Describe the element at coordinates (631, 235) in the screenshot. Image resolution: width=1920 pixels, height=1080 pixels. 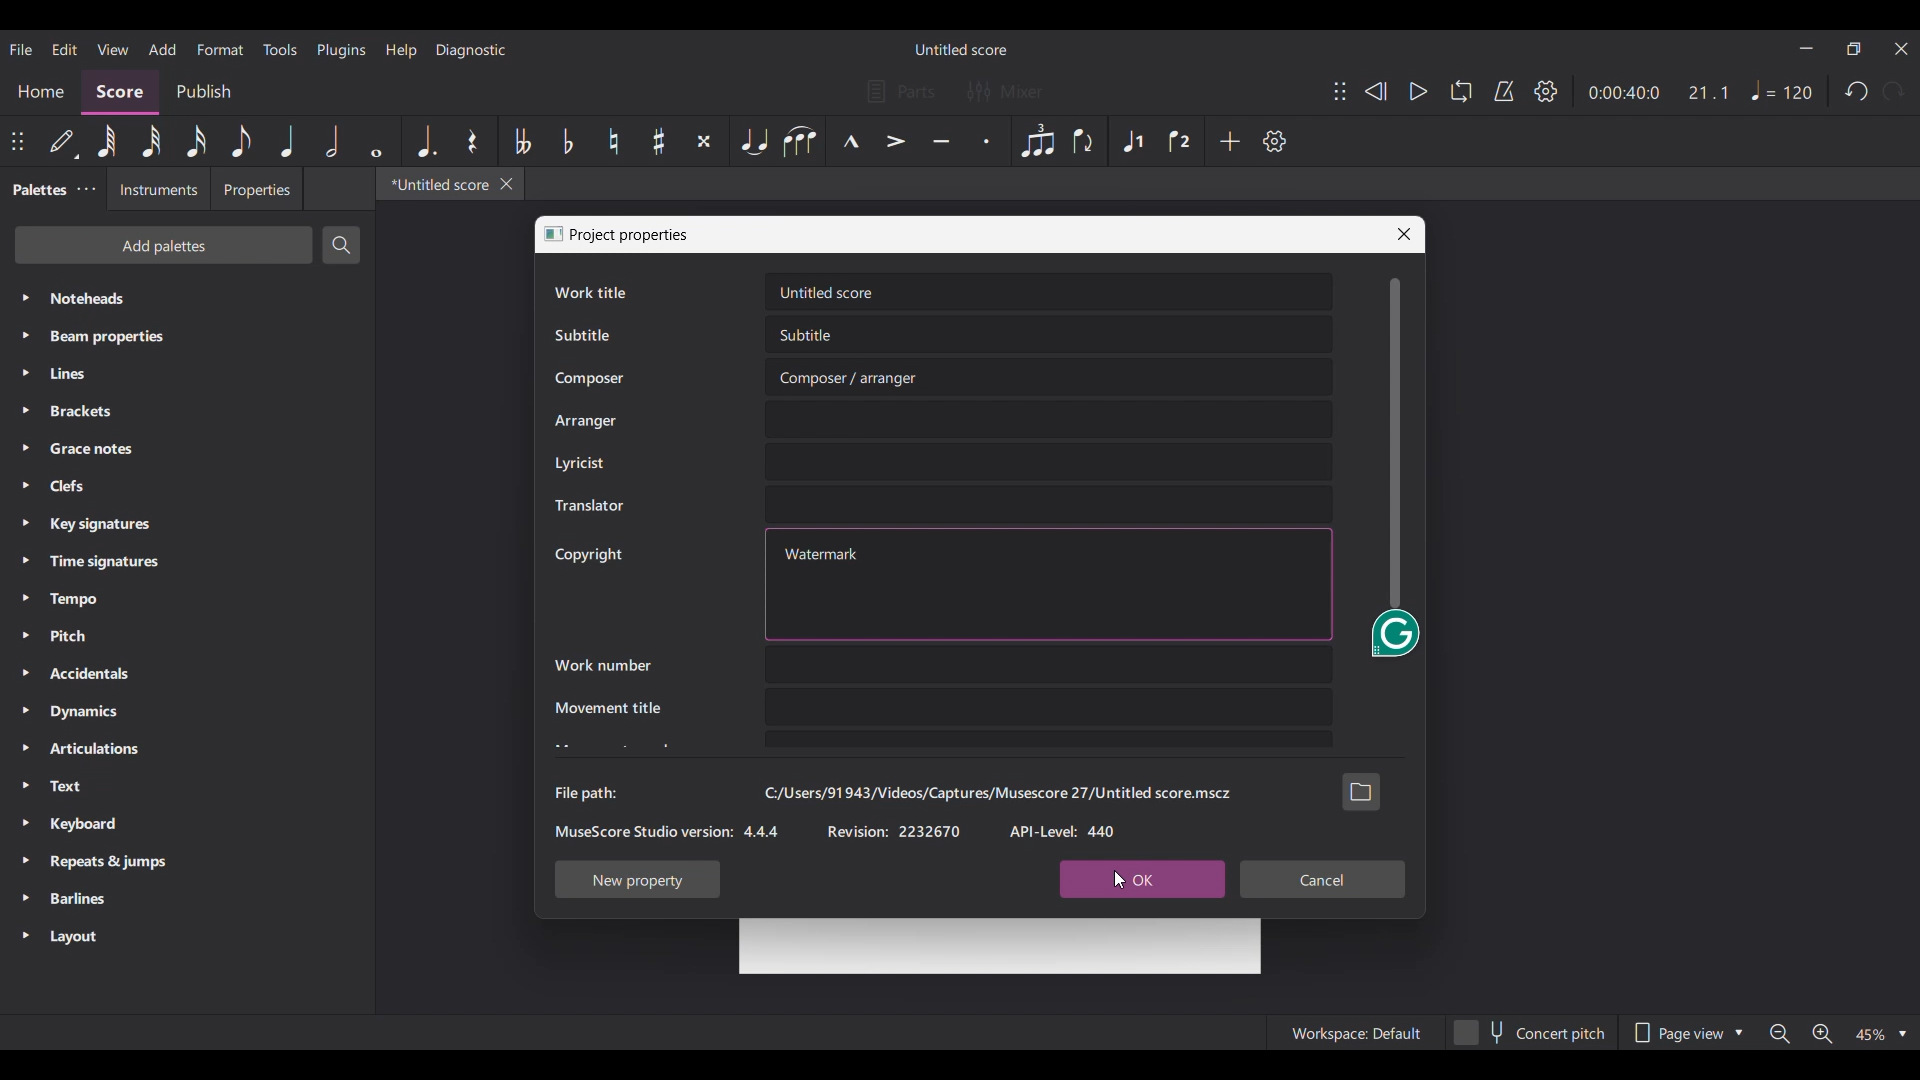
I see `Project properties` at that location.